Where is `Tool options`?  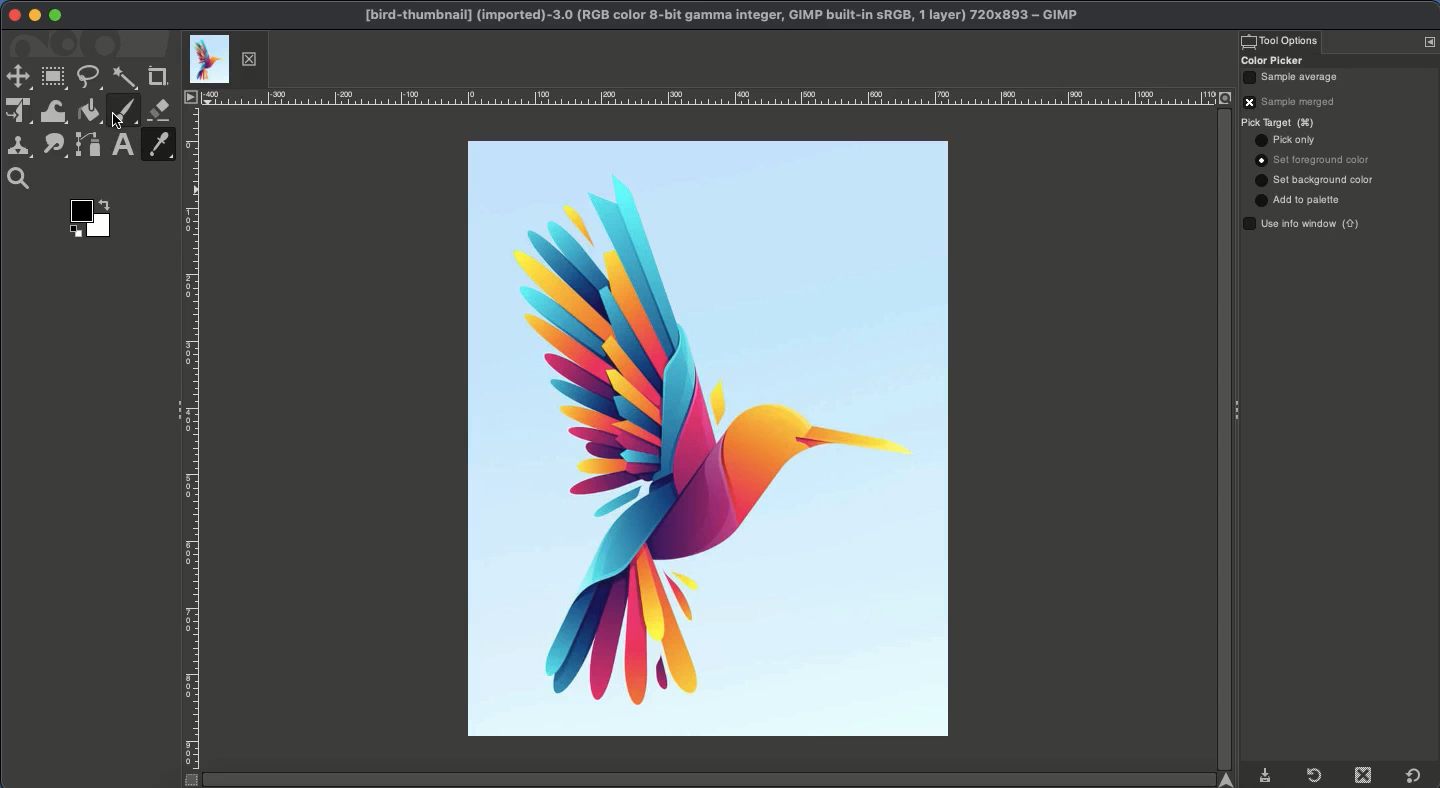
Tool options is located at coordinates (1279, 40).